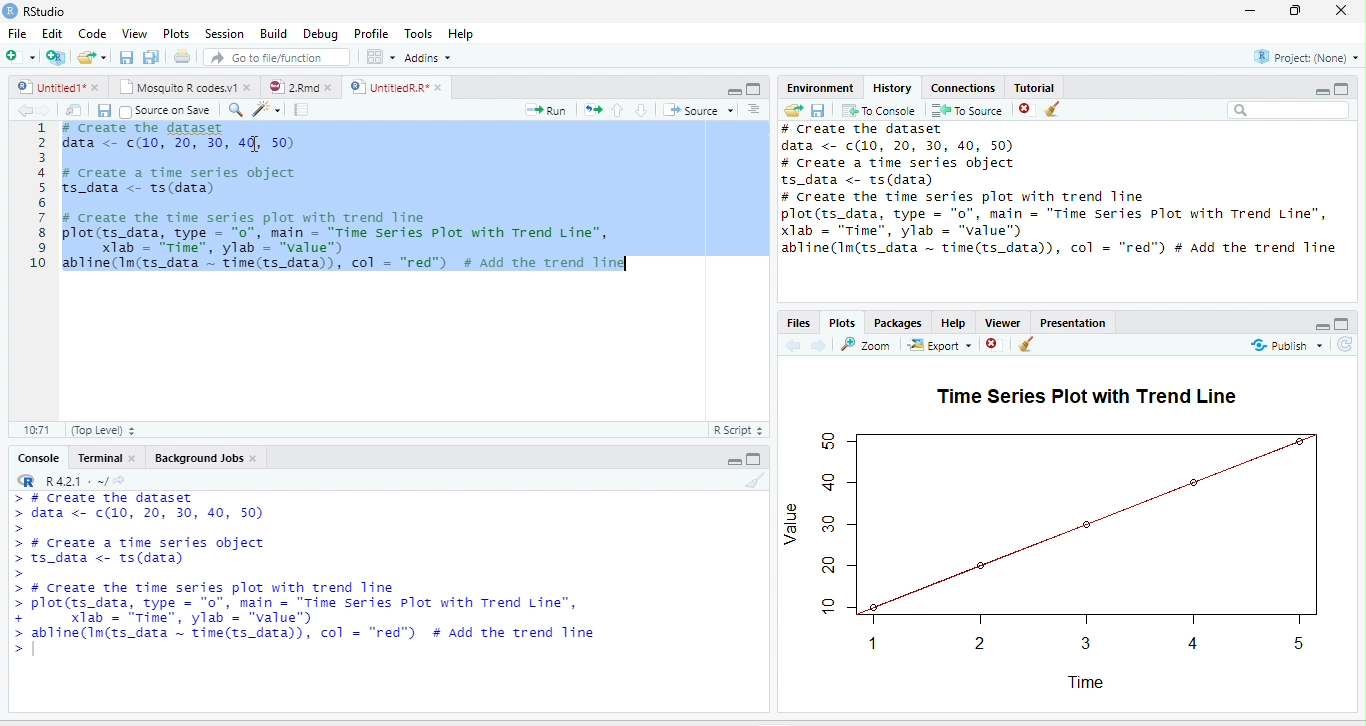 Image resolution: width=1366 pixels, height=726 pixels. What do you see at coordinates (104, 57) in the screenshot?
I see `Open recent files` at bounding box center [104, 57].